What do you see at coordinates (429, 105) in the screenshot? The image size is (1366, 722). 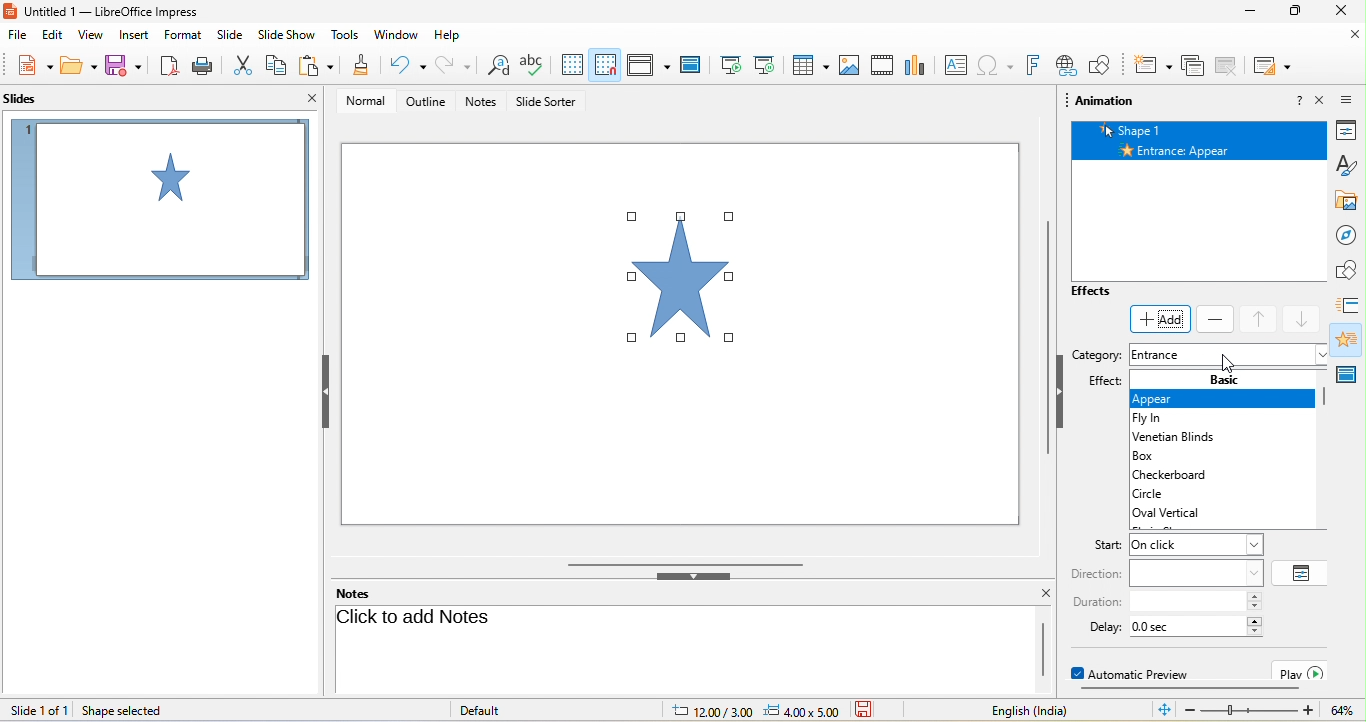 I see `outline` at bounding box center [429, 105].